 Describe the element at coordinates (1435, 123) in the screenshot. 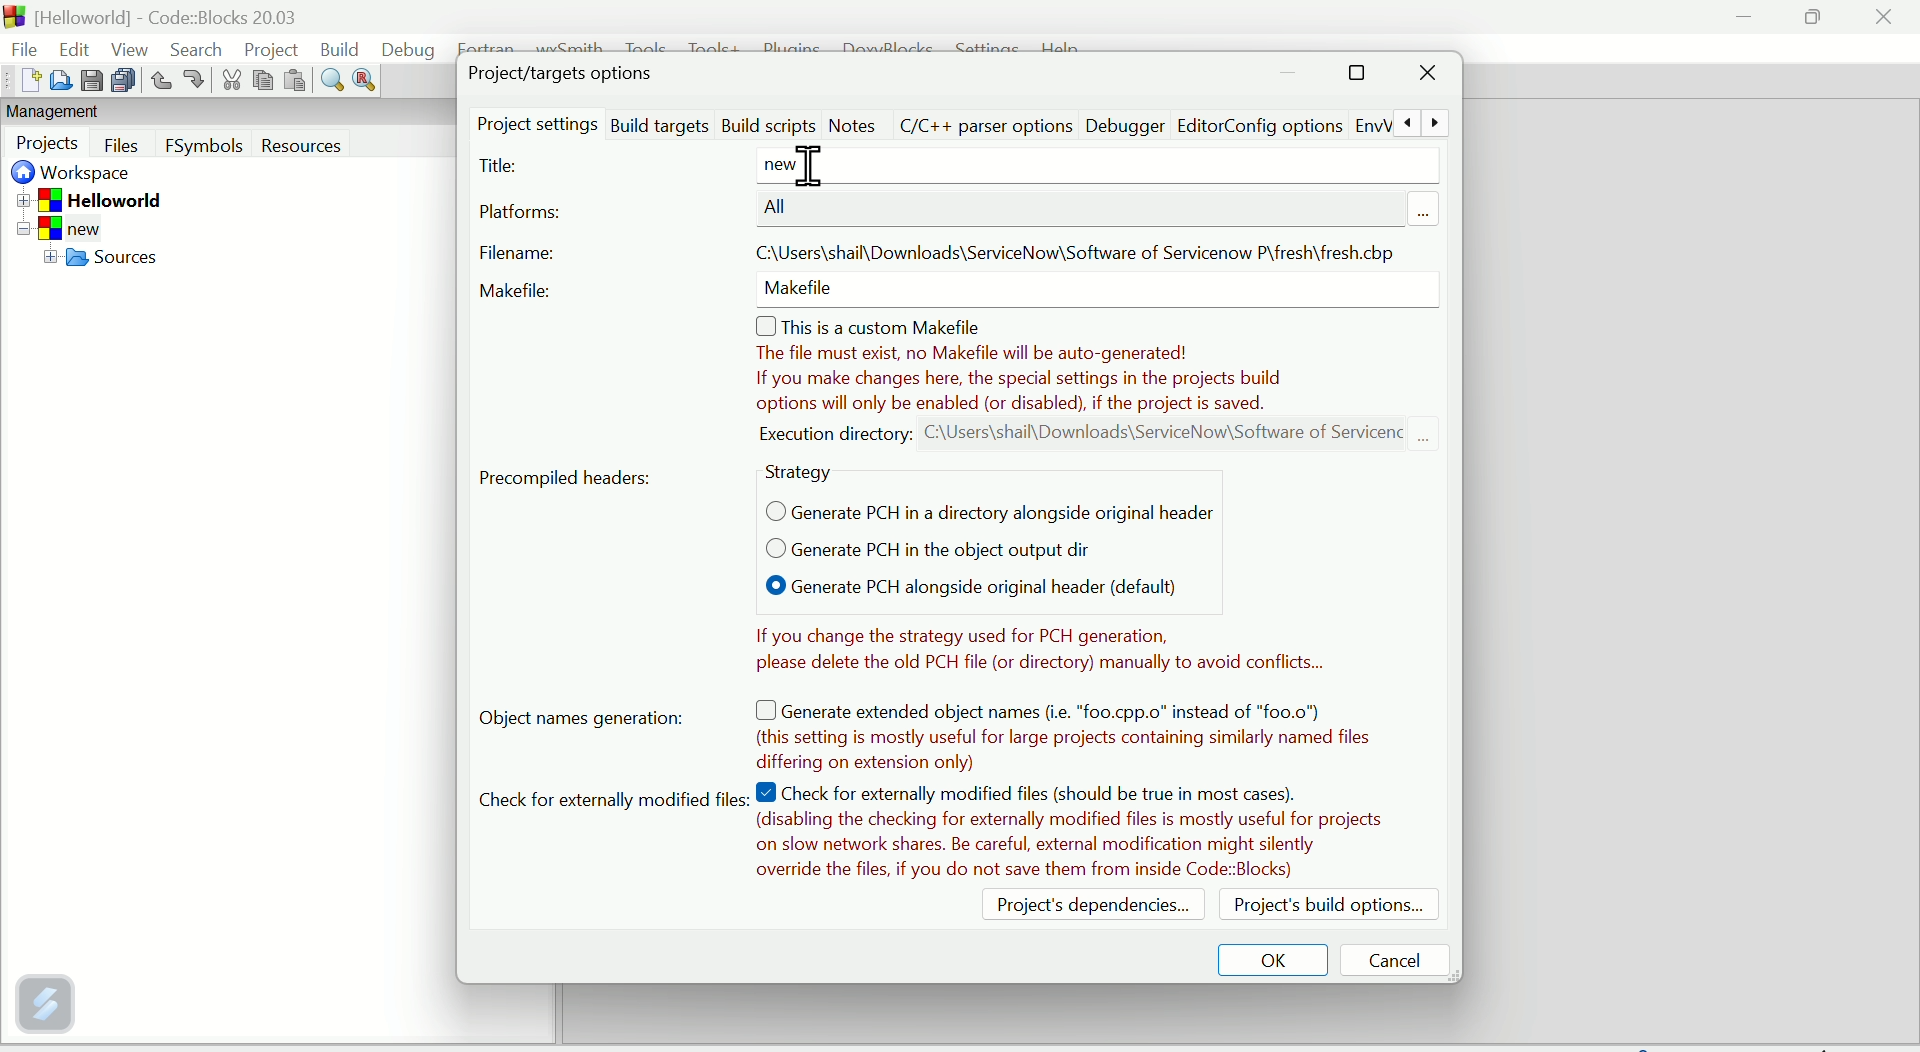

I see `Next` at that location.